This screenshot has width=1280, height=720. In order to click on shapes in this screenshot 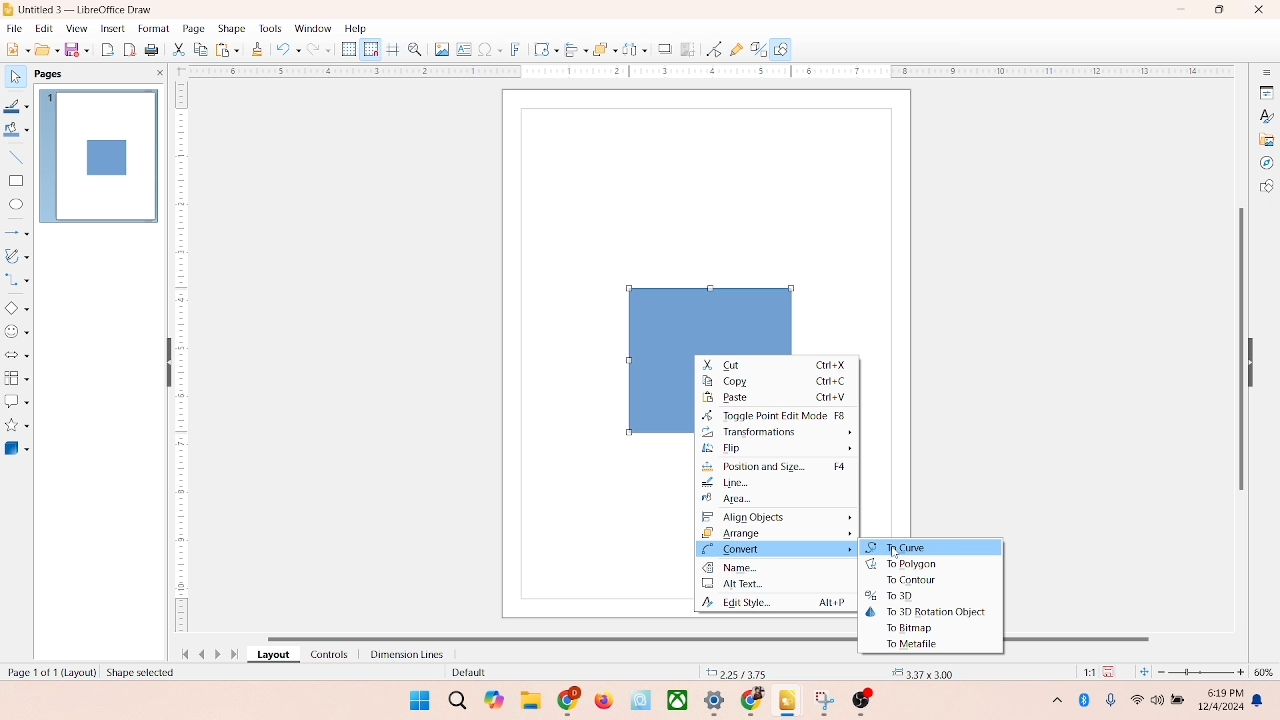, I will do `click(1266, 188)`.